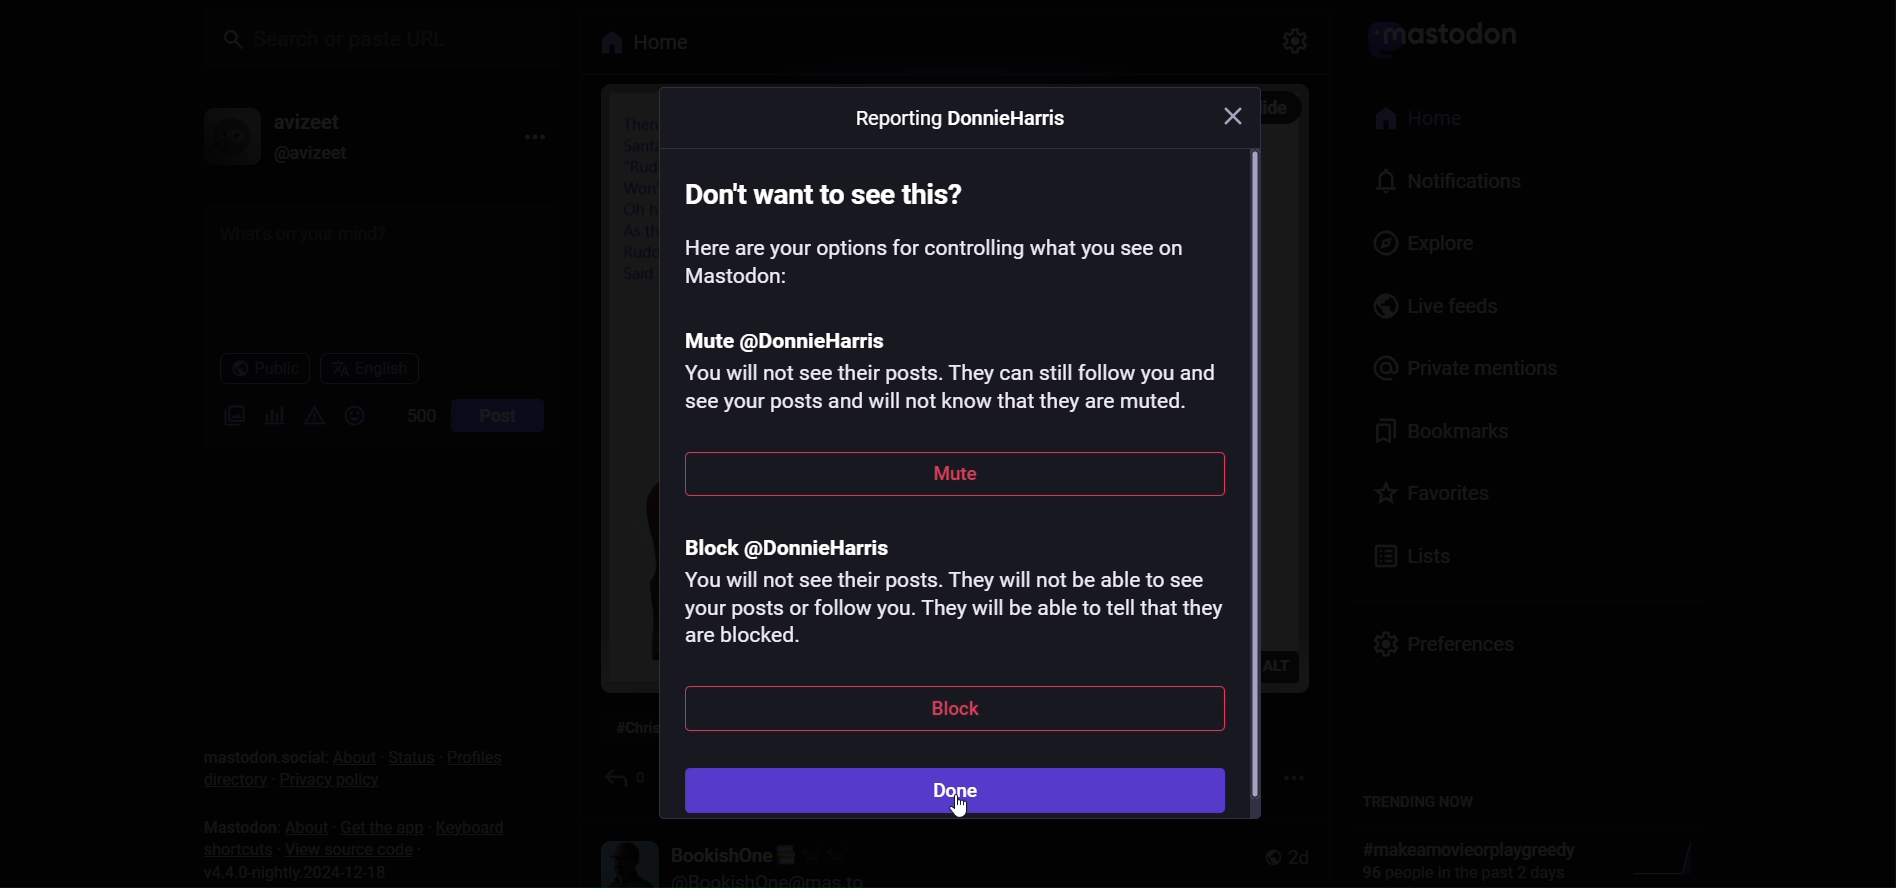 This screenshot has height=888, width=1896. Describe the element at coordinates (368, 368) in the screenshot. I see `english` at that location.